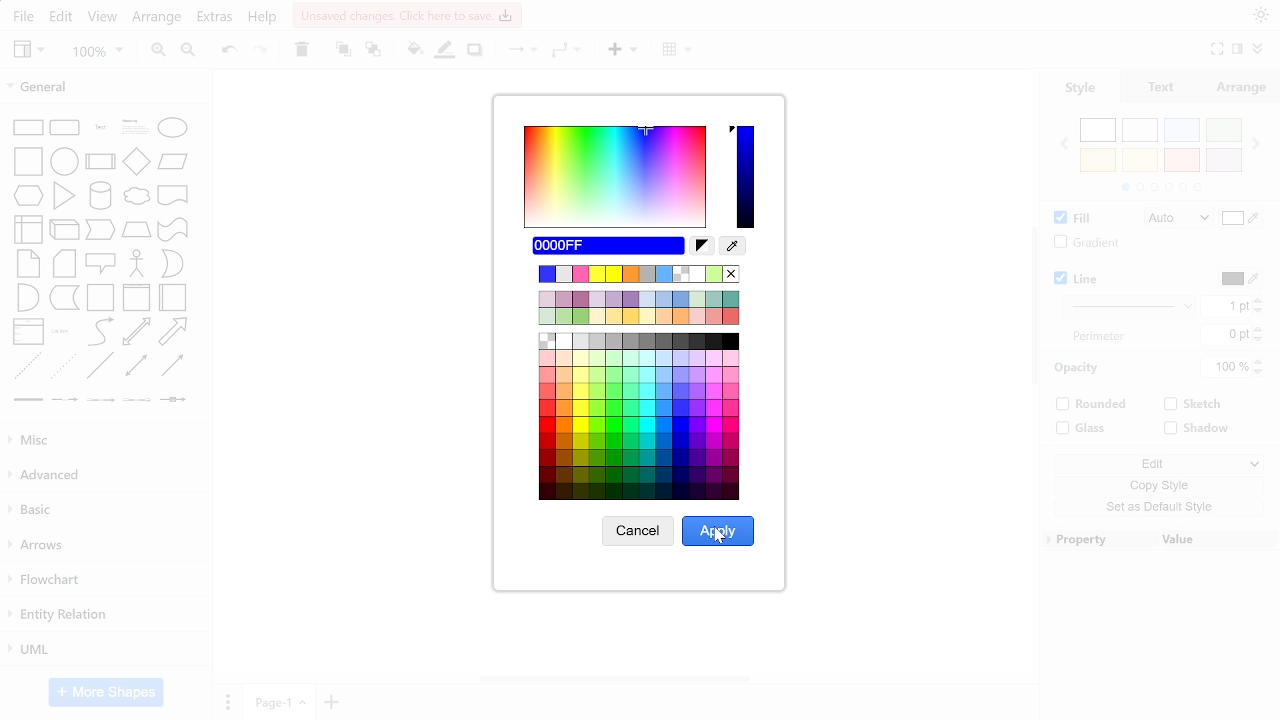 The image size is (1280, 720). What do you see at coordinates (1227, 368) in the screenshot?
I see `current opacity` at bounding box center [1227, 368].